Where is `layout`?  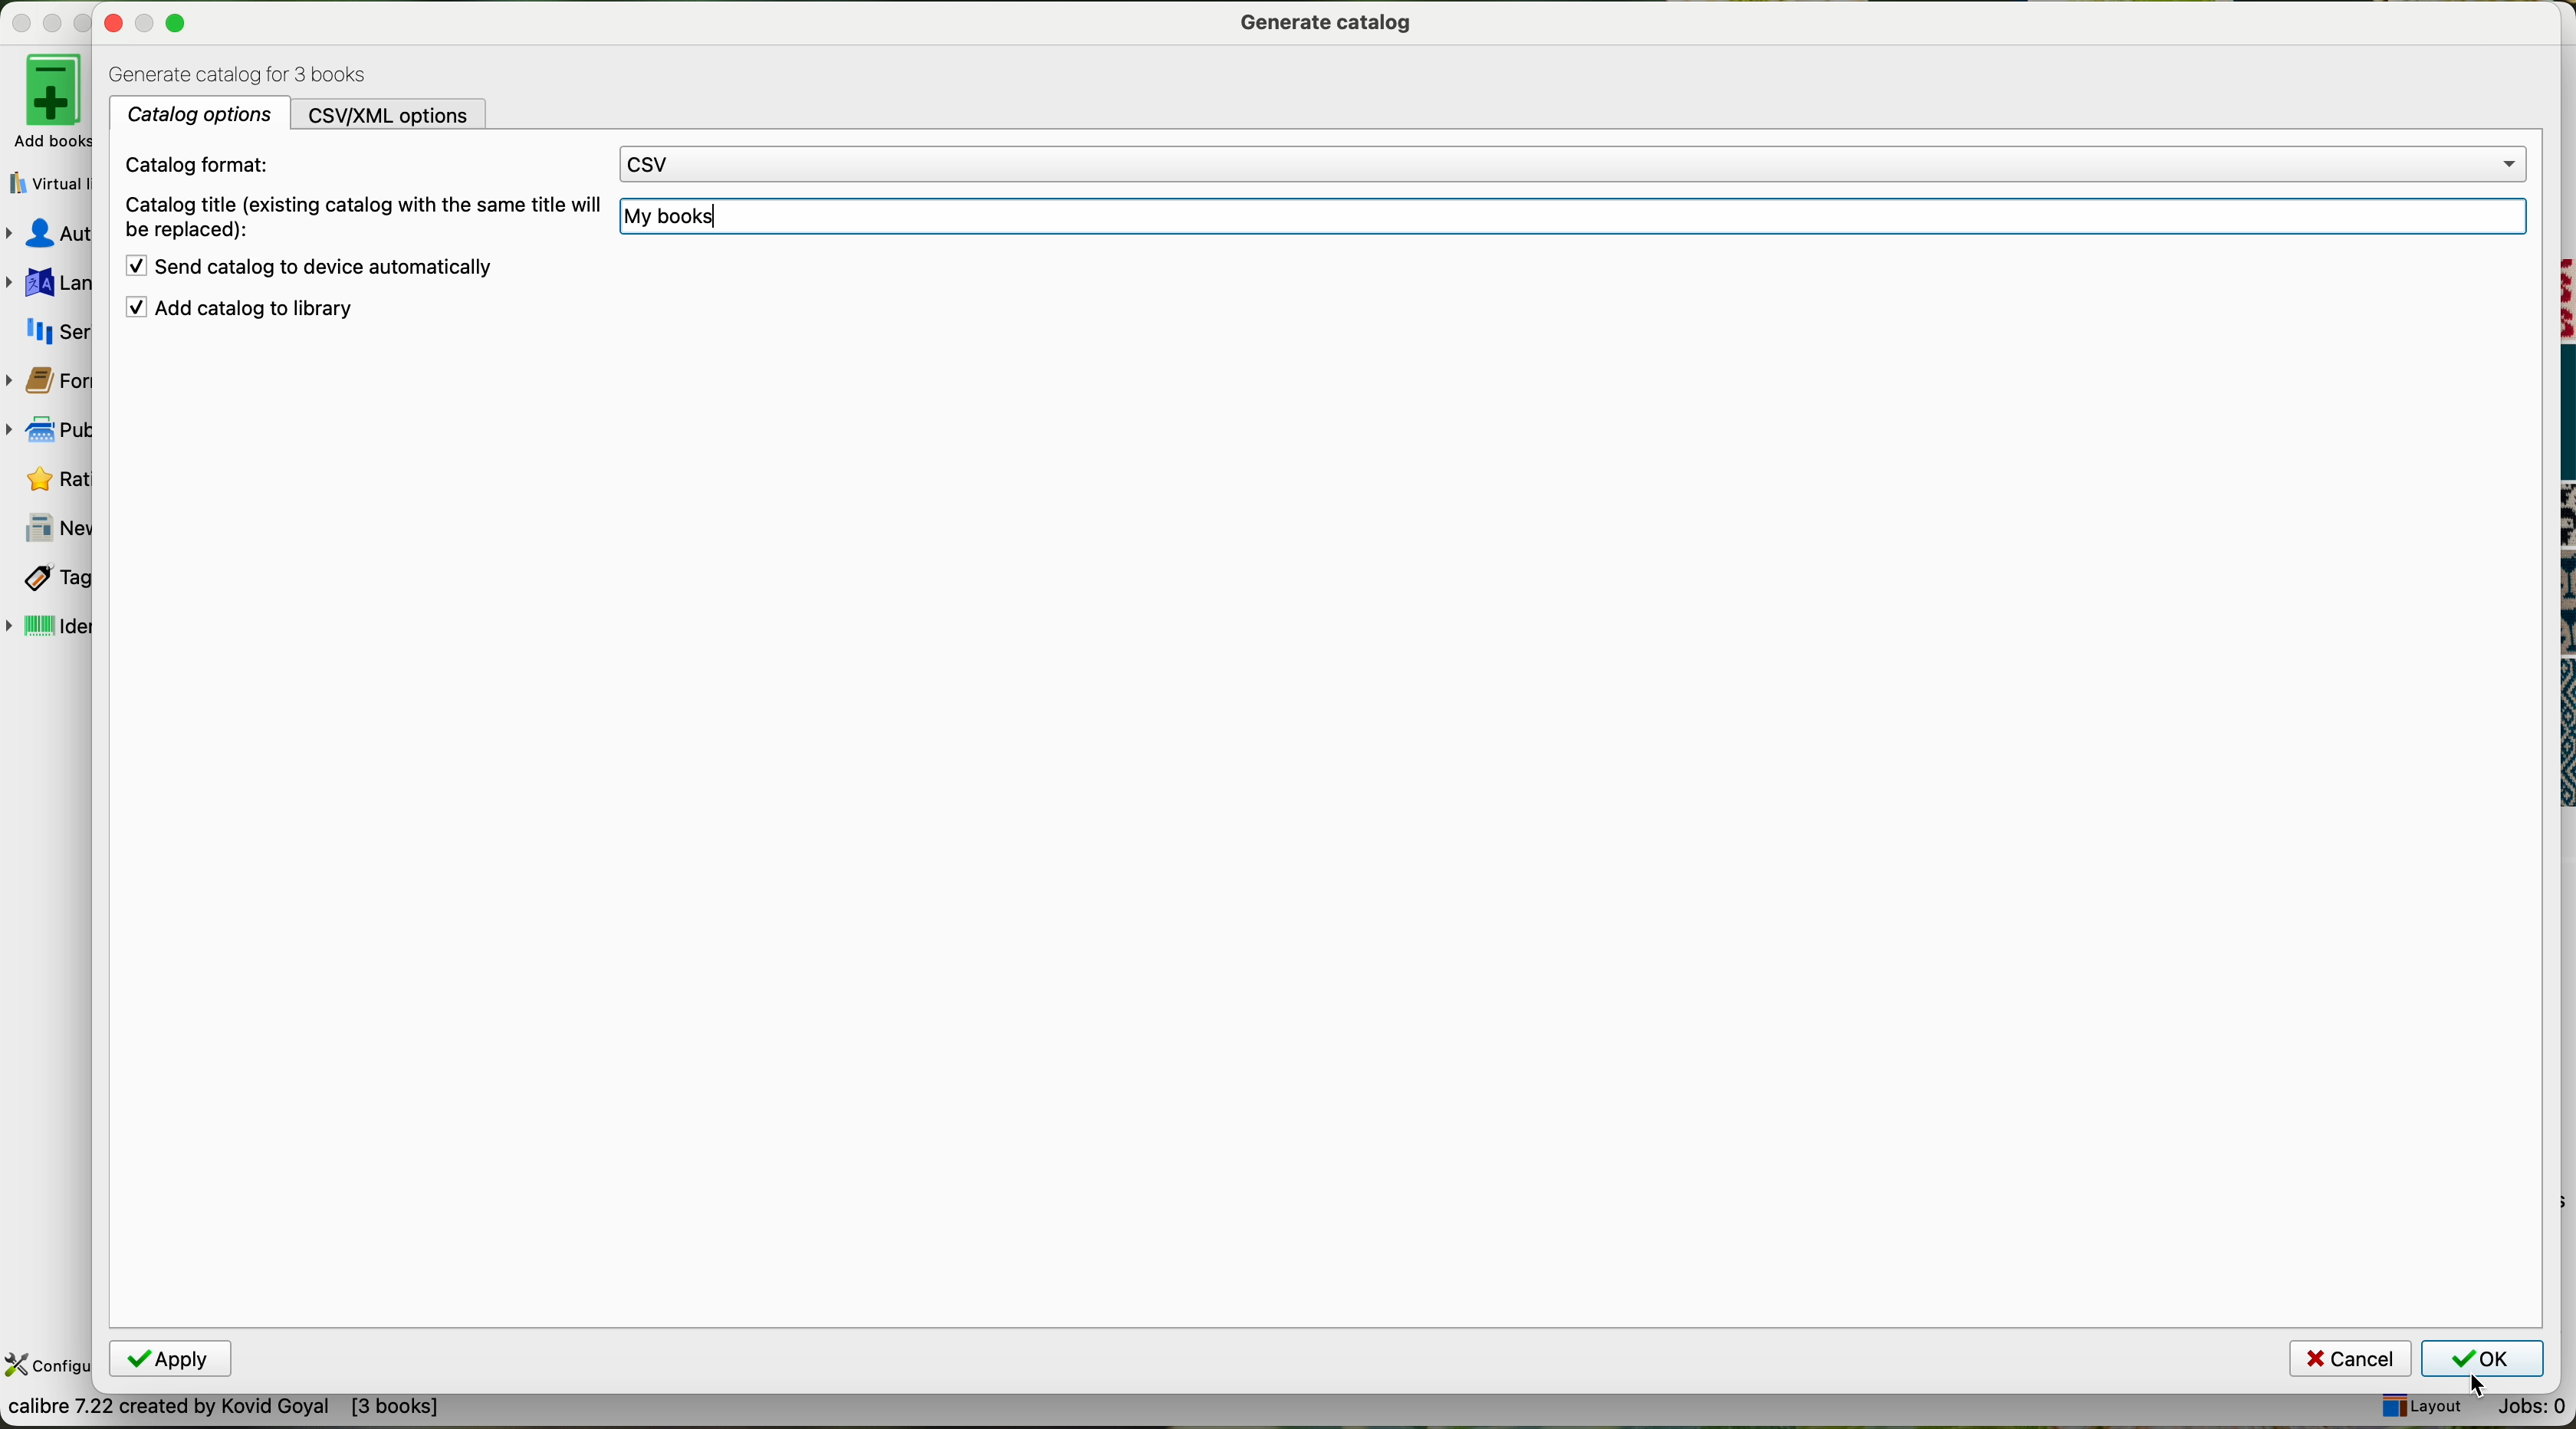
layout is located at coordinates (2416, 1405).